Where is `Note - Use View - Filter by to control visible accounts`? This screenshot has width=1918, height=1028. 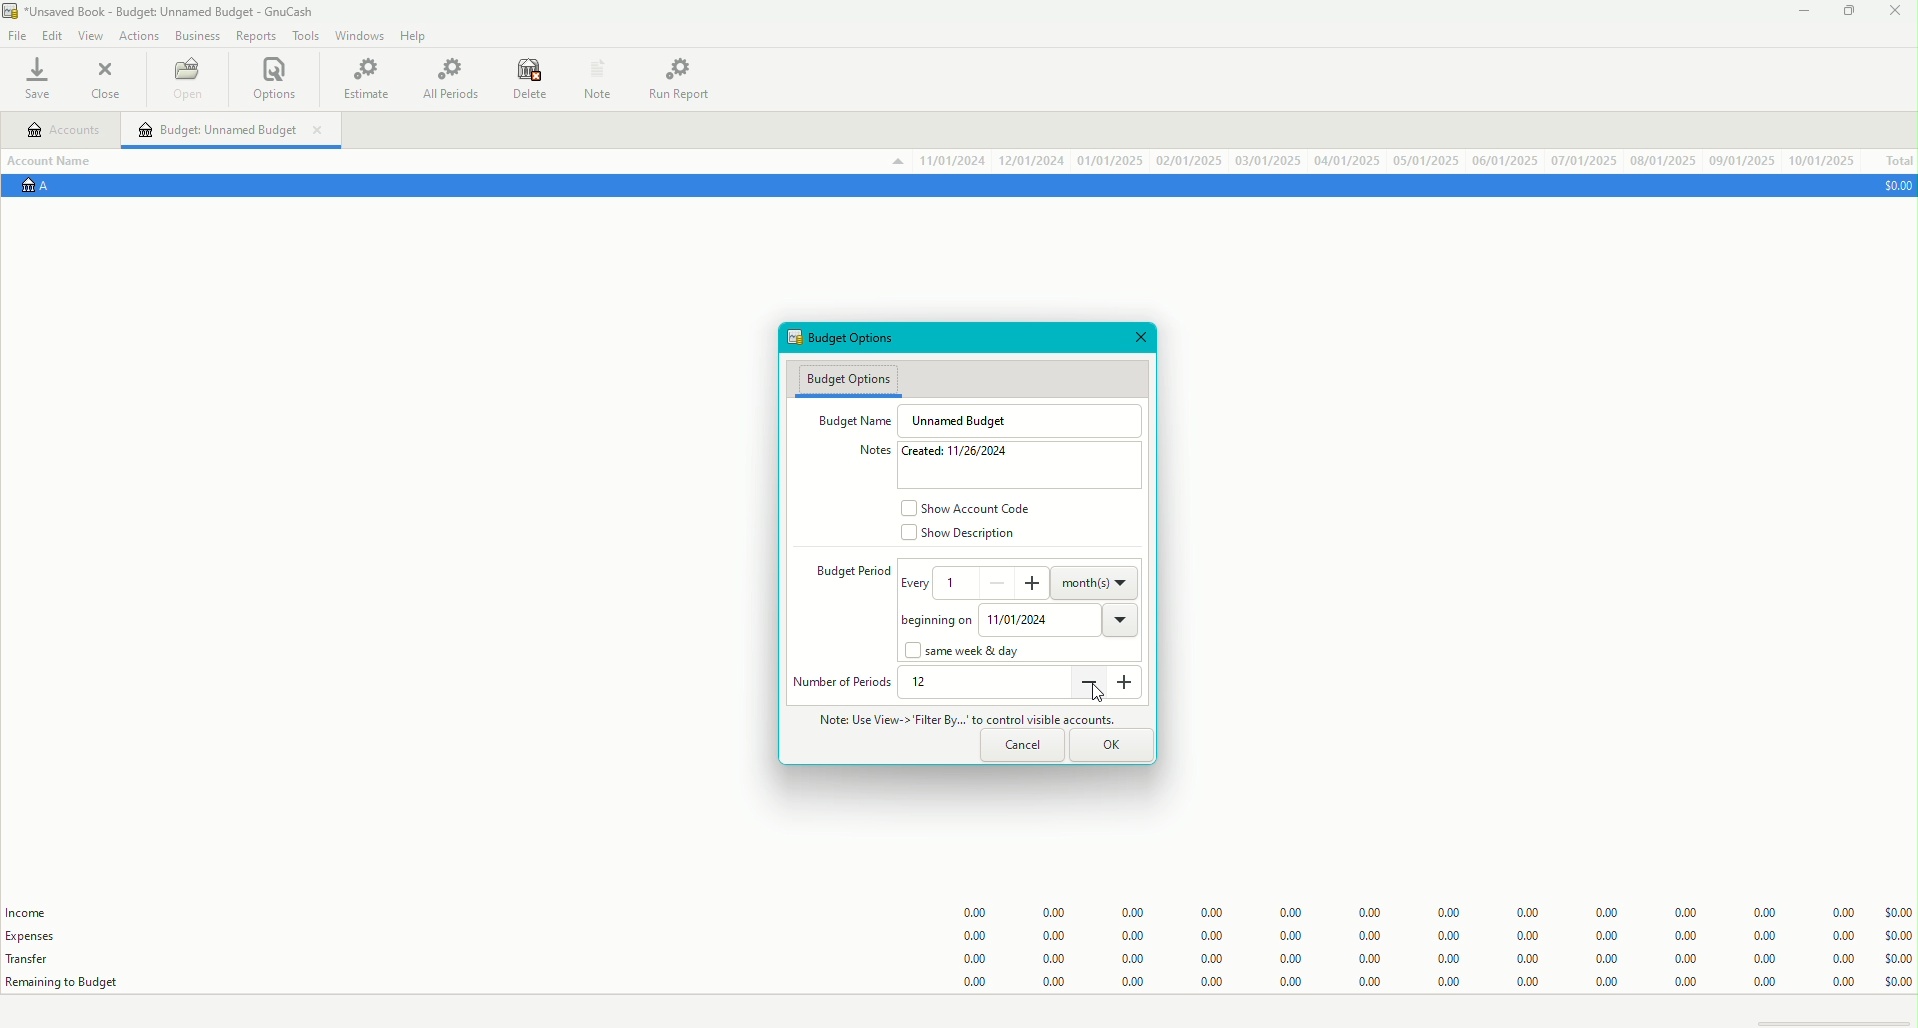 Note - Use View - Filter by to control visible accounts is located at coordinates (959, 718).